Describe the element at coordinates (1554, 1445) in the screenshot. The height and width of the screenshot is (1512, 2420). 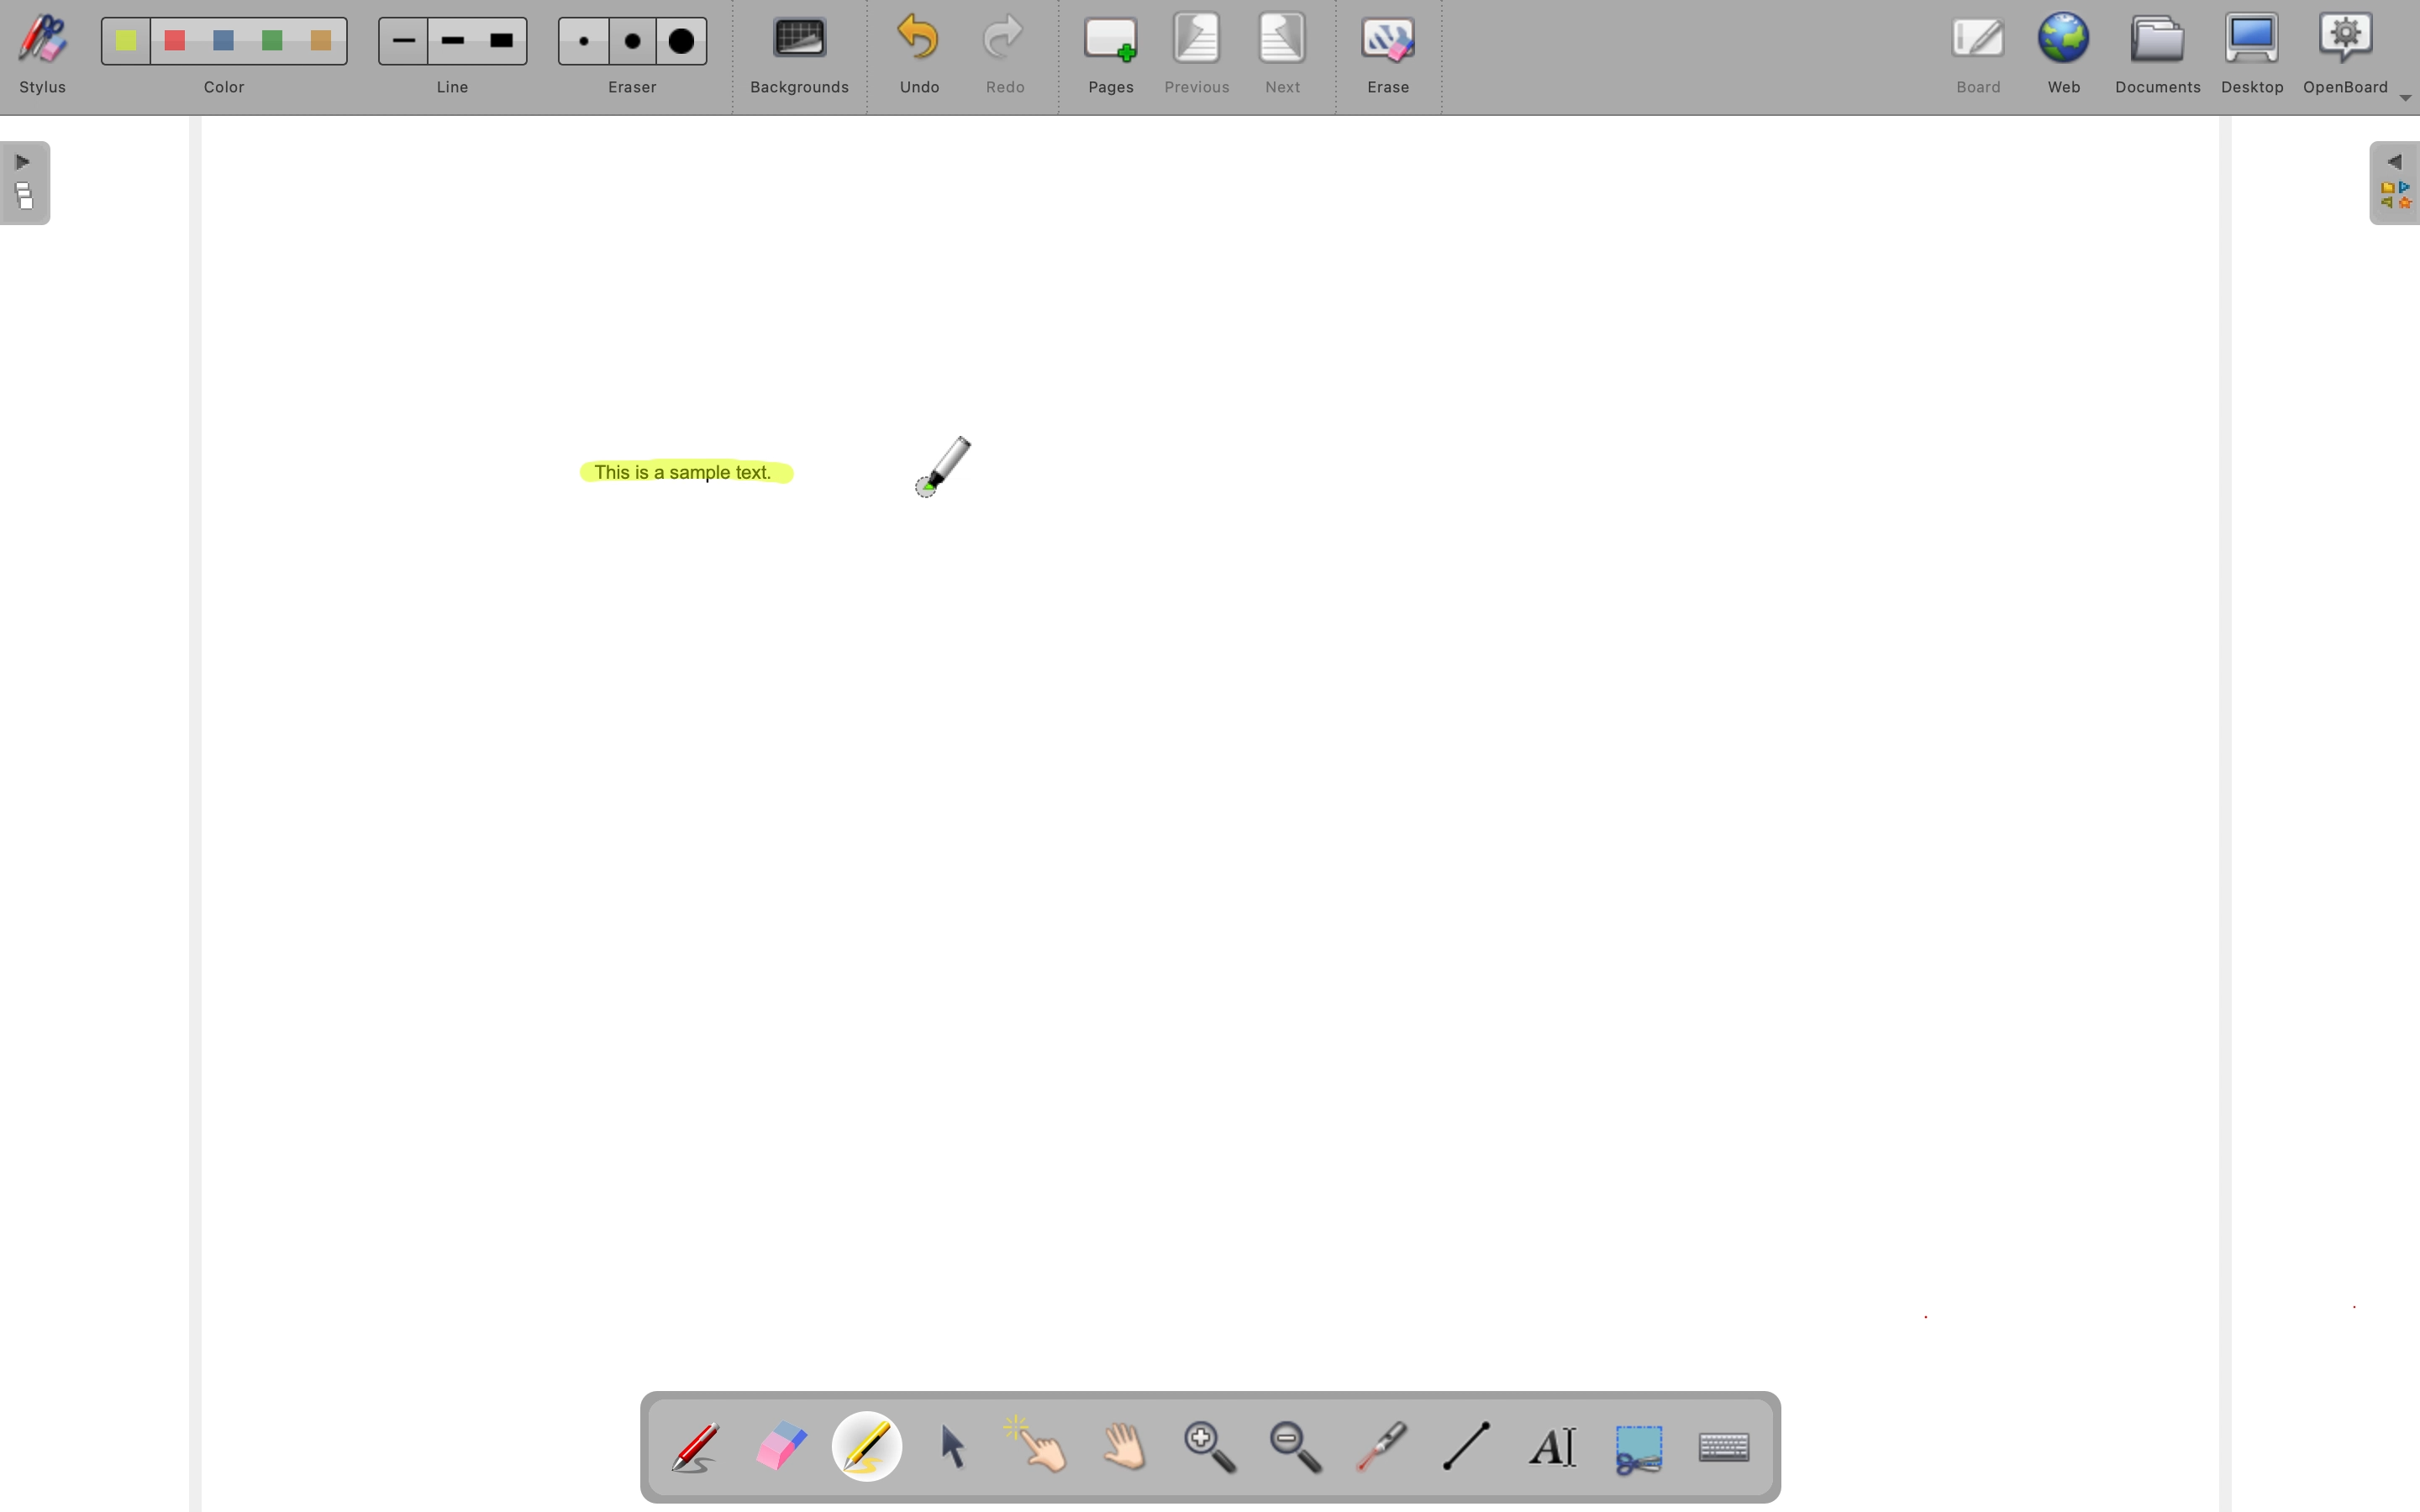
I see `write text` at that location.